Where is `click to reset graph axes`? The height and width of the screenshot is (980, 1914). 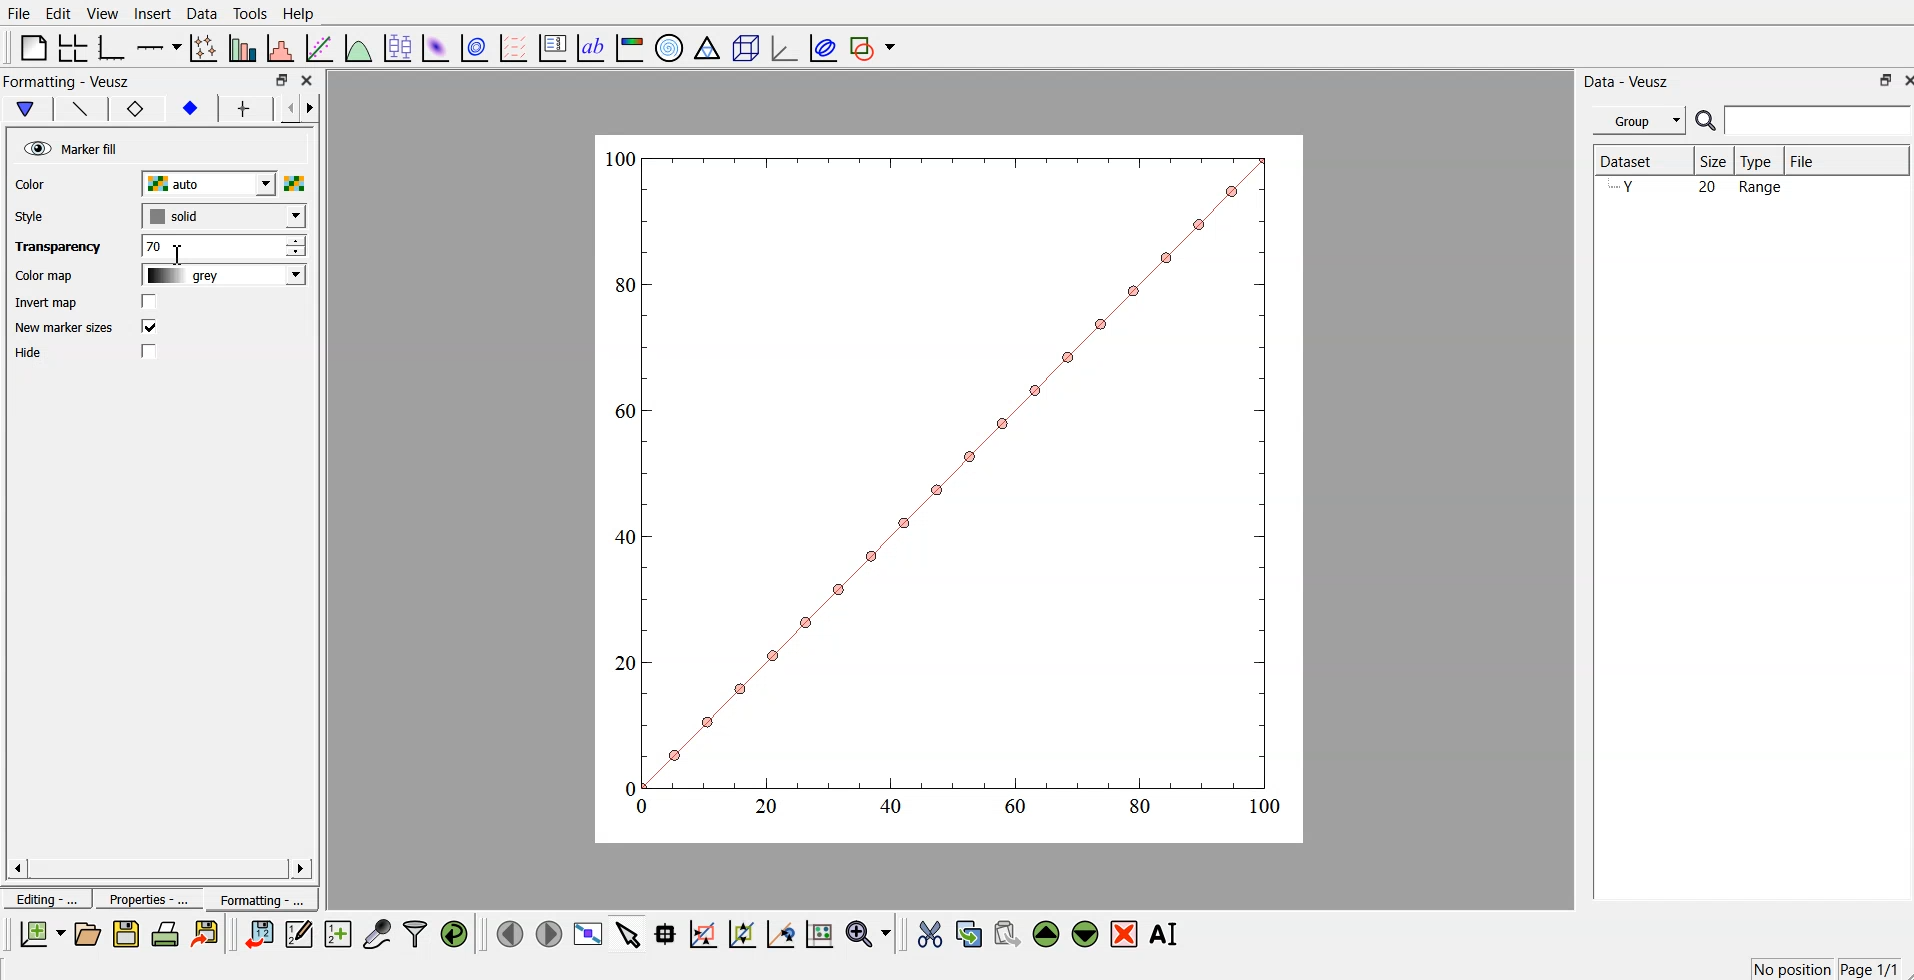
click to reset graph axes is located at coordinates (821, 932).